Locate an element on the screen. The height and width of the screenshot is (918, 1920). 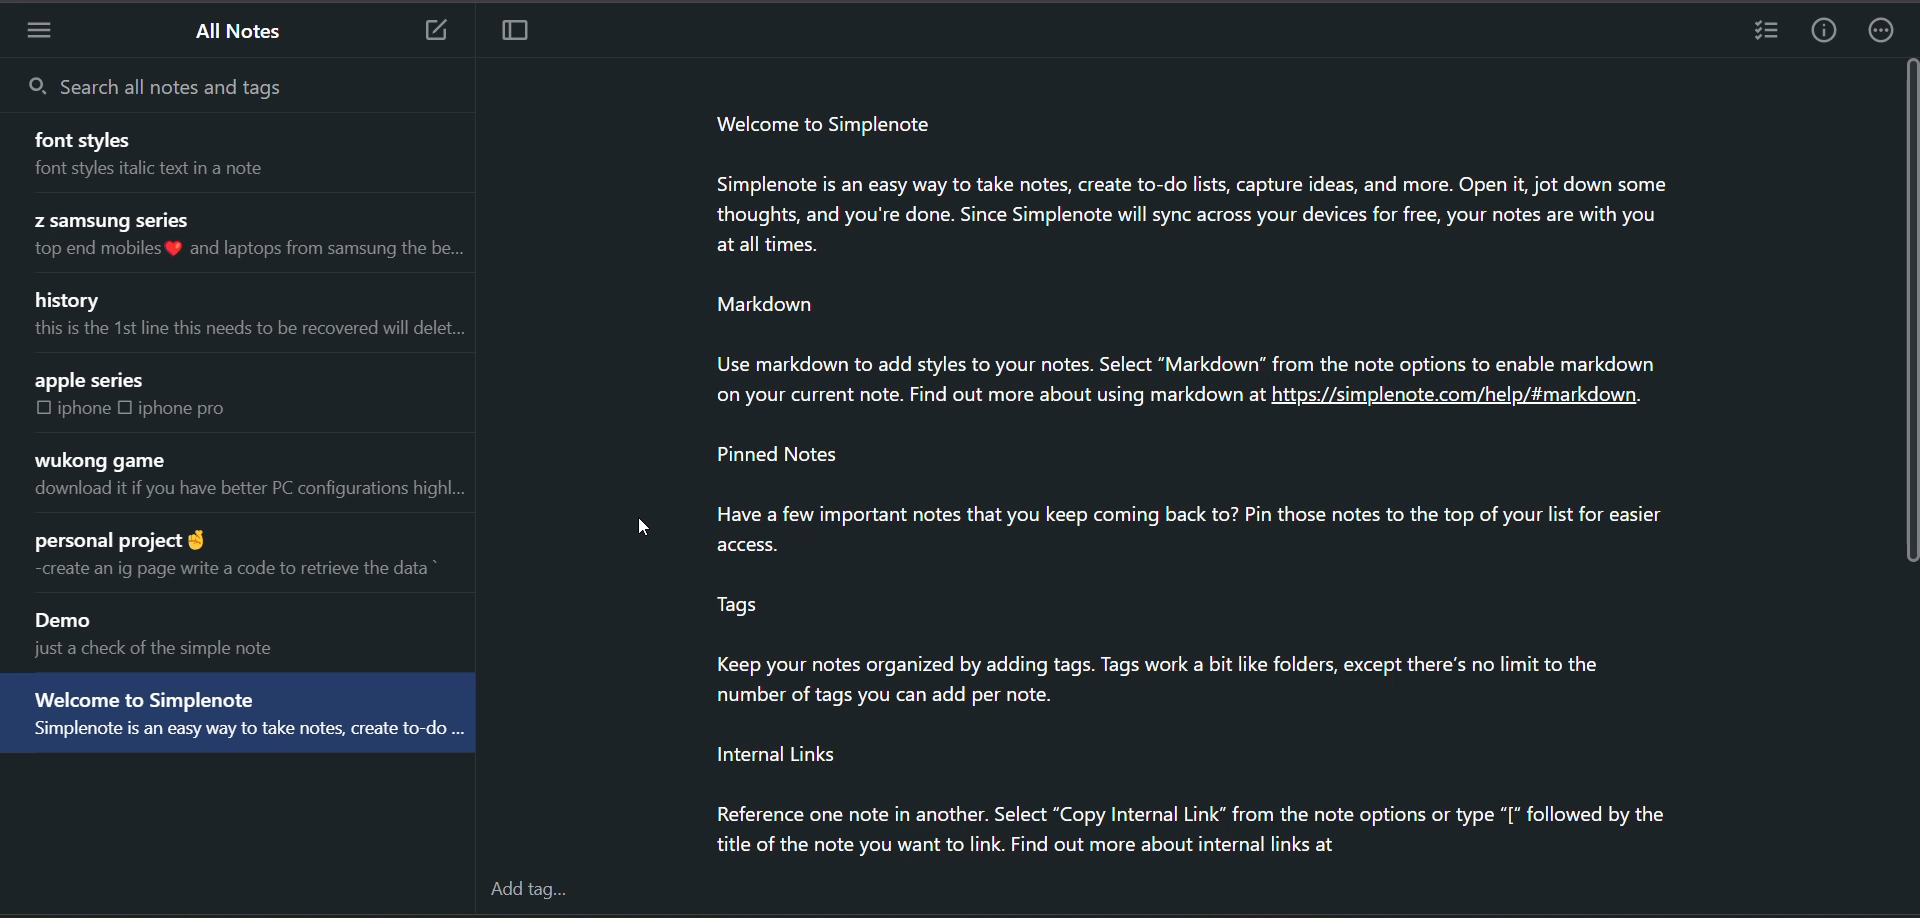
Welcome to Simplenote is located at coordinates (146, 696).